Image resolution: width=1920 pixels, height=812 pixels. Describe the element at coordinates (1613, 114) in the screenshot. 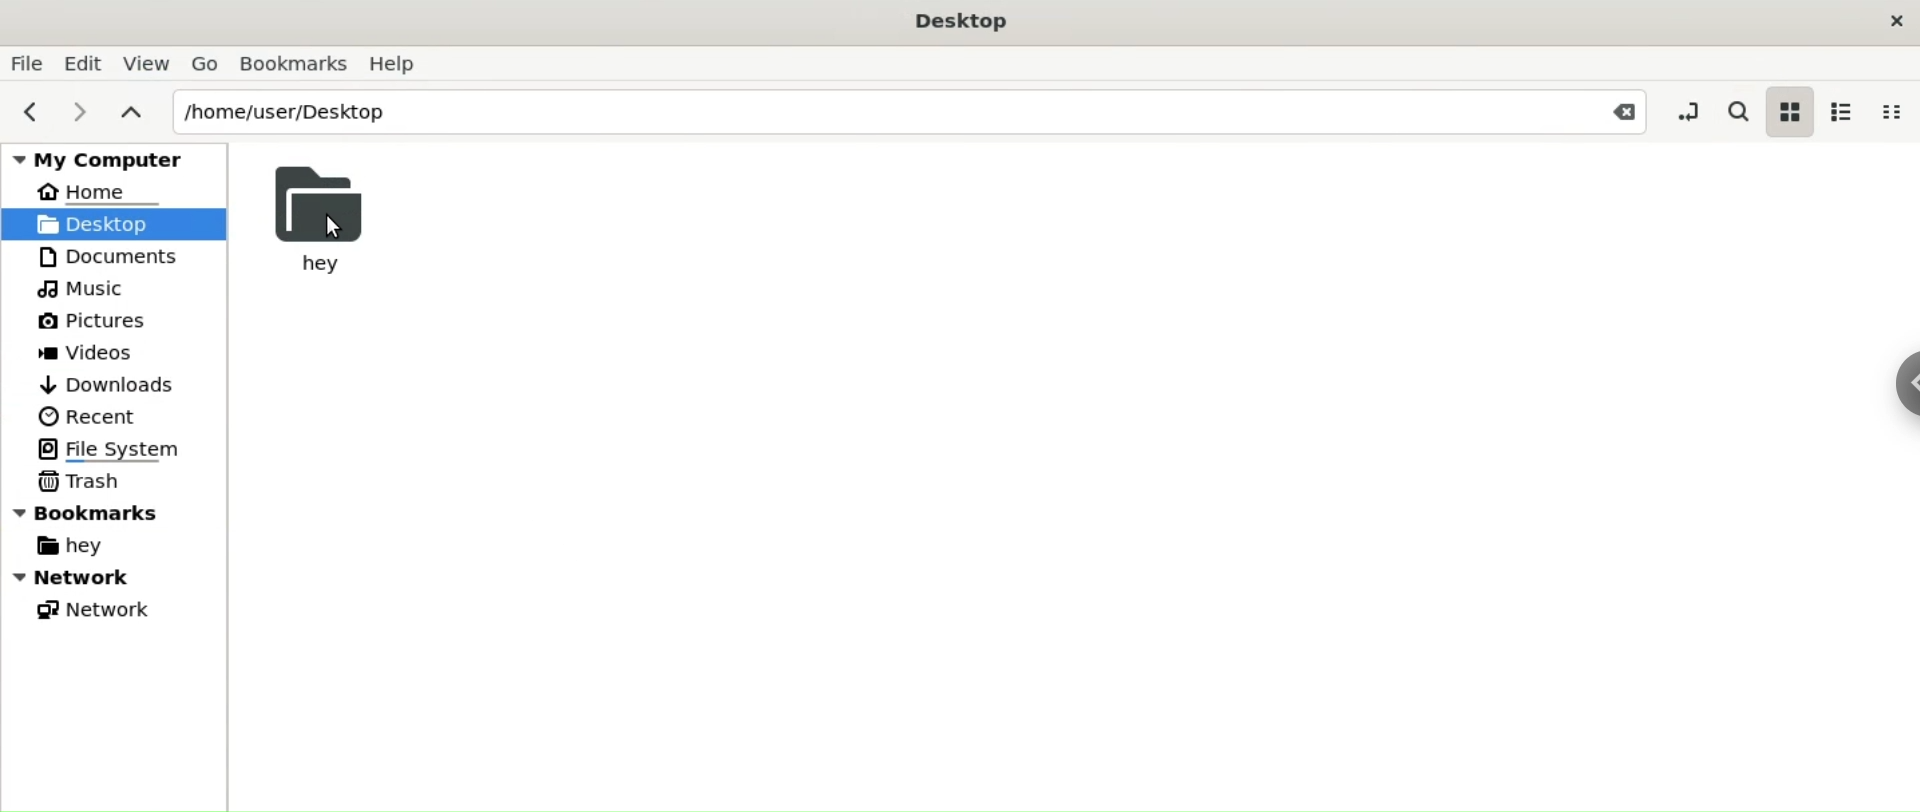

I see `Close` at that location.